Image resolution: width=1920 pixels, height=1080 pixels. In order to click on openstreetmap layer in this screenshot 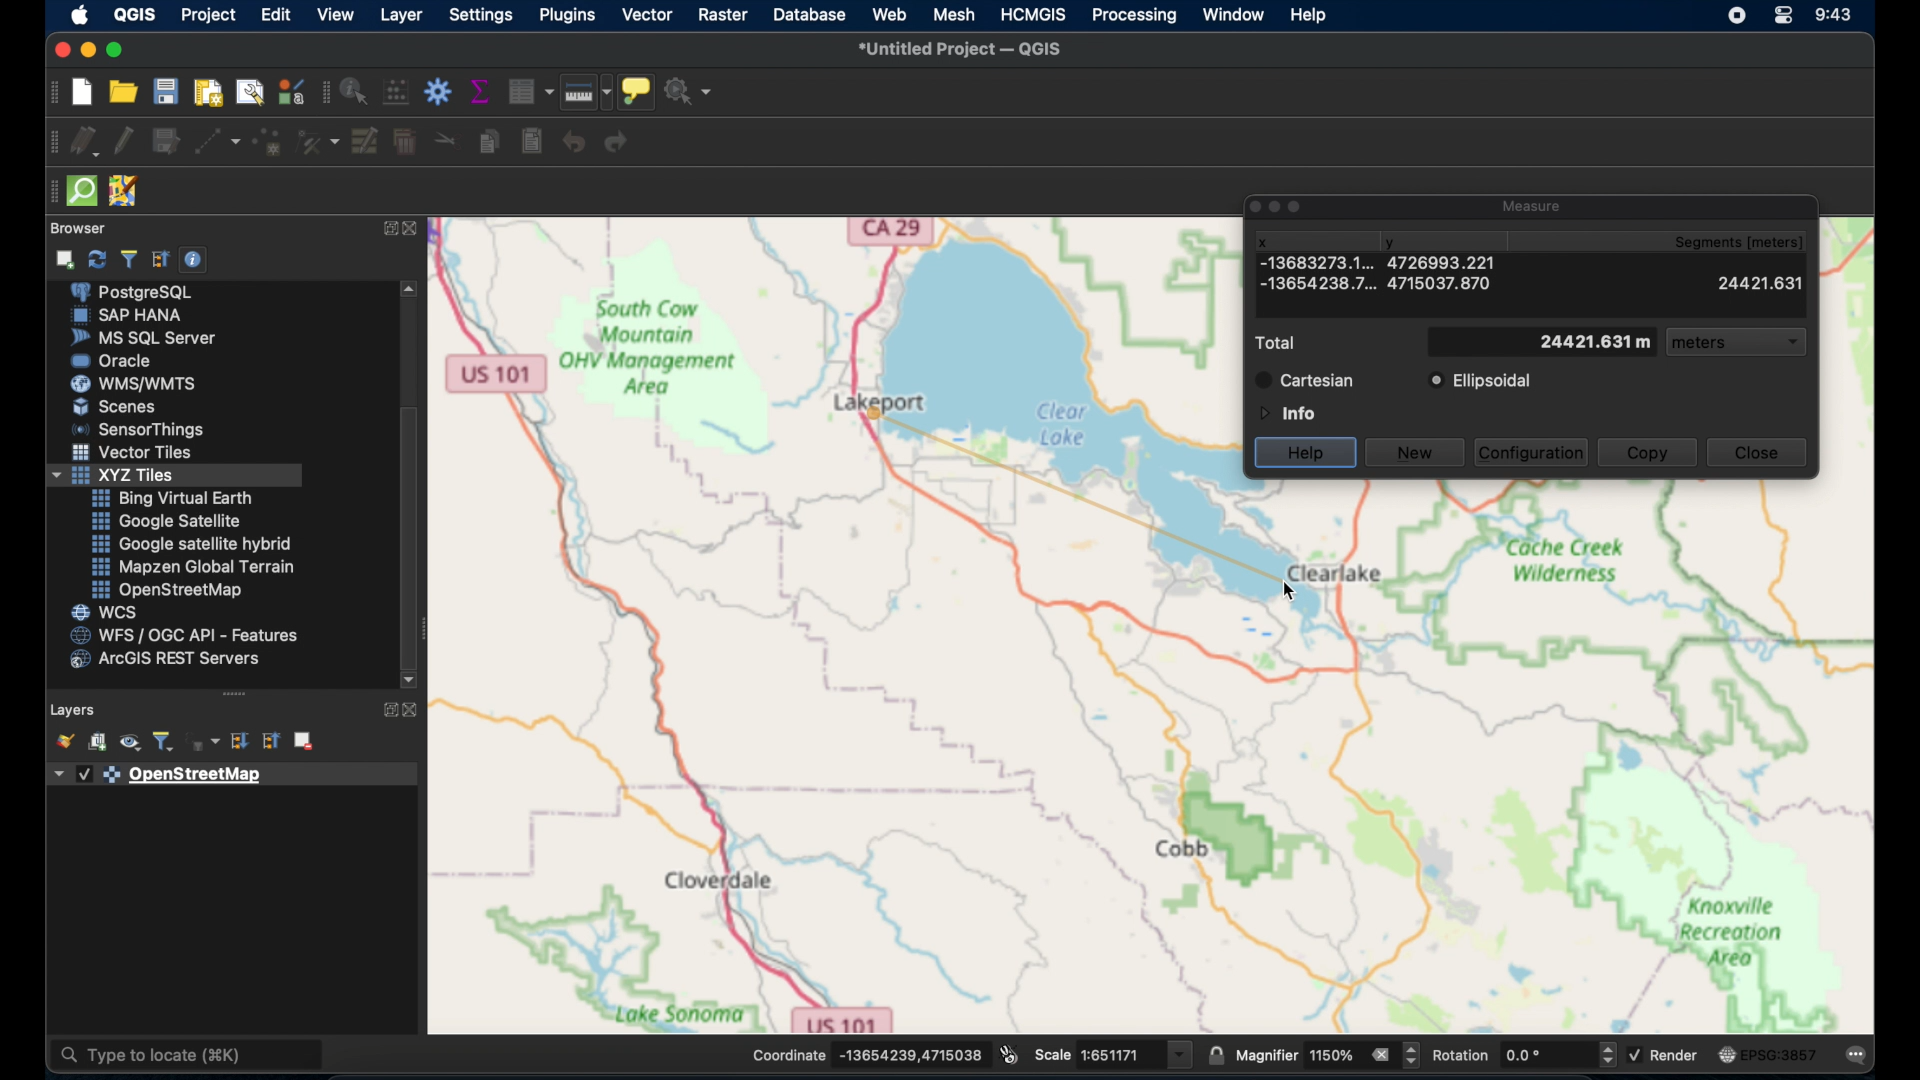, I will do `click(160, 776)`.